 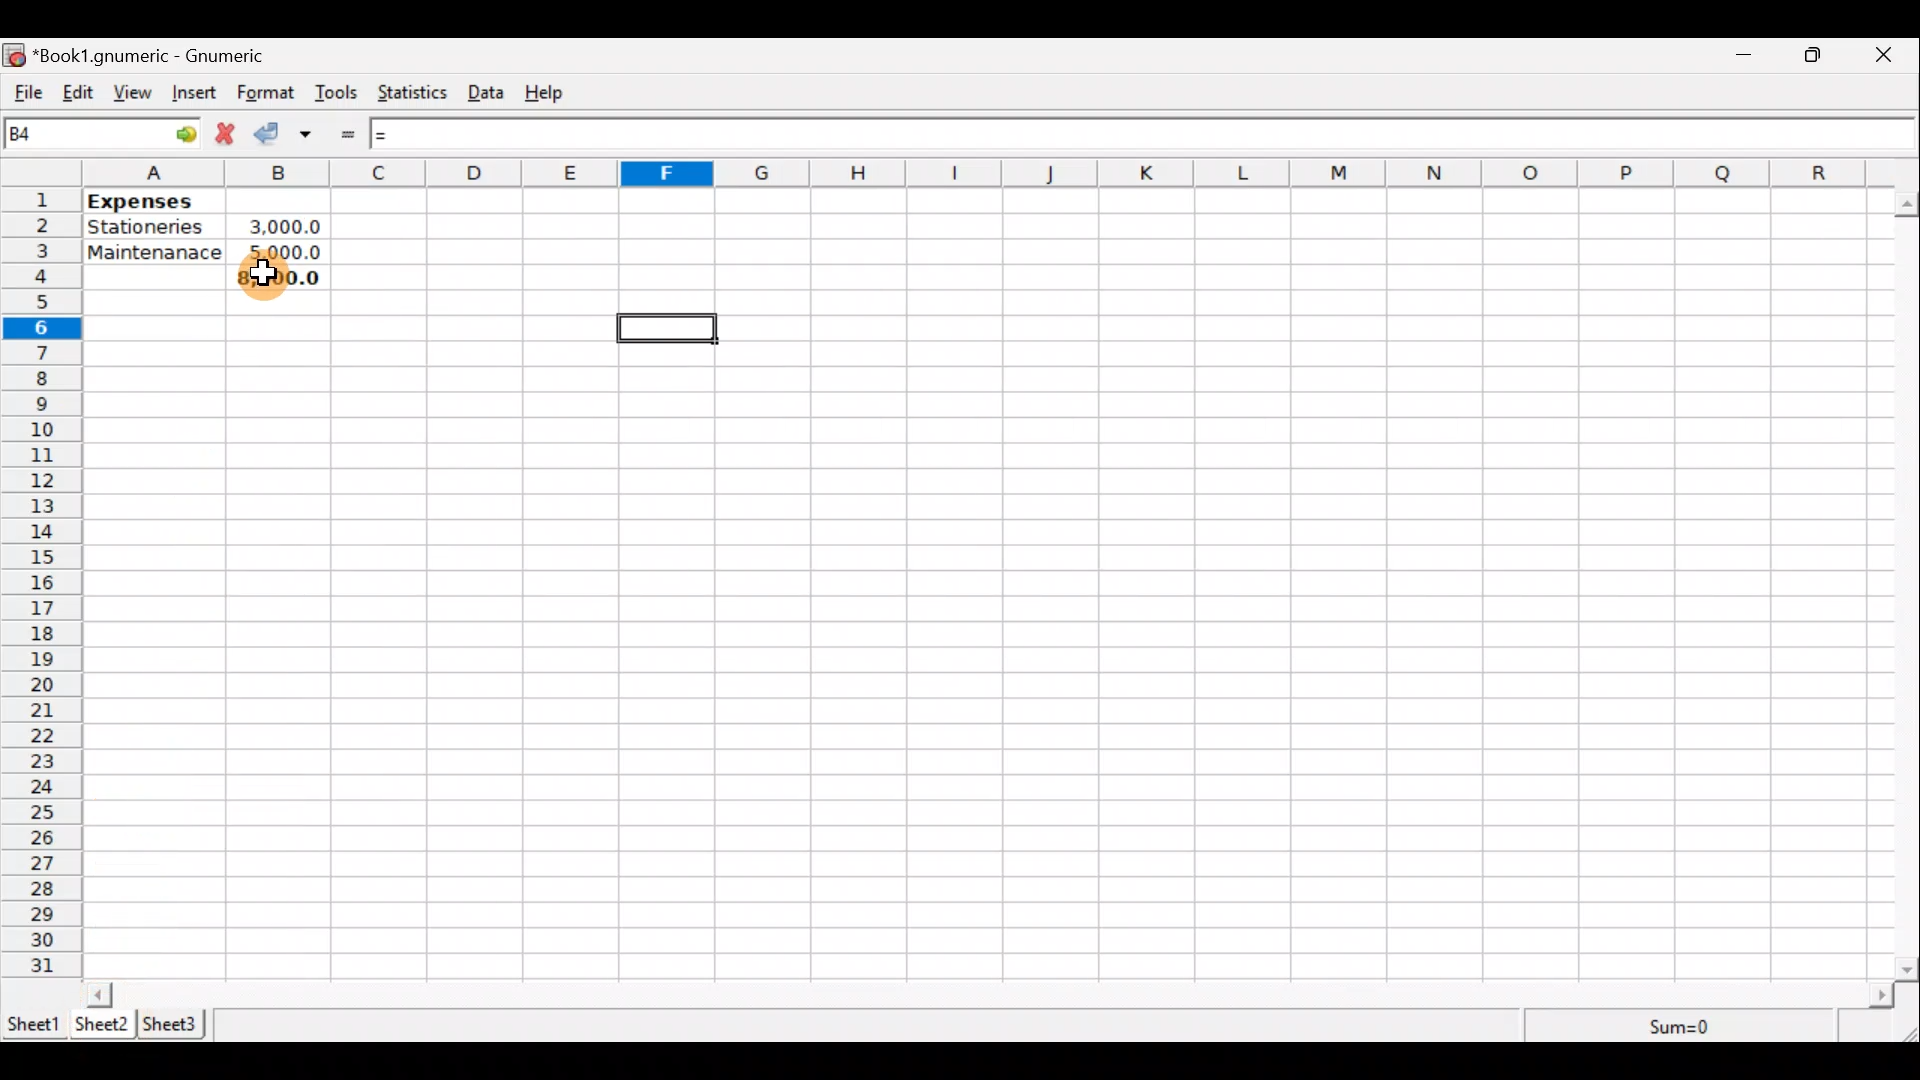 What do you see at coordinates (34, 1022) in the screenshot?
I see `Sheet 1` at bounding box center [34, 1022].